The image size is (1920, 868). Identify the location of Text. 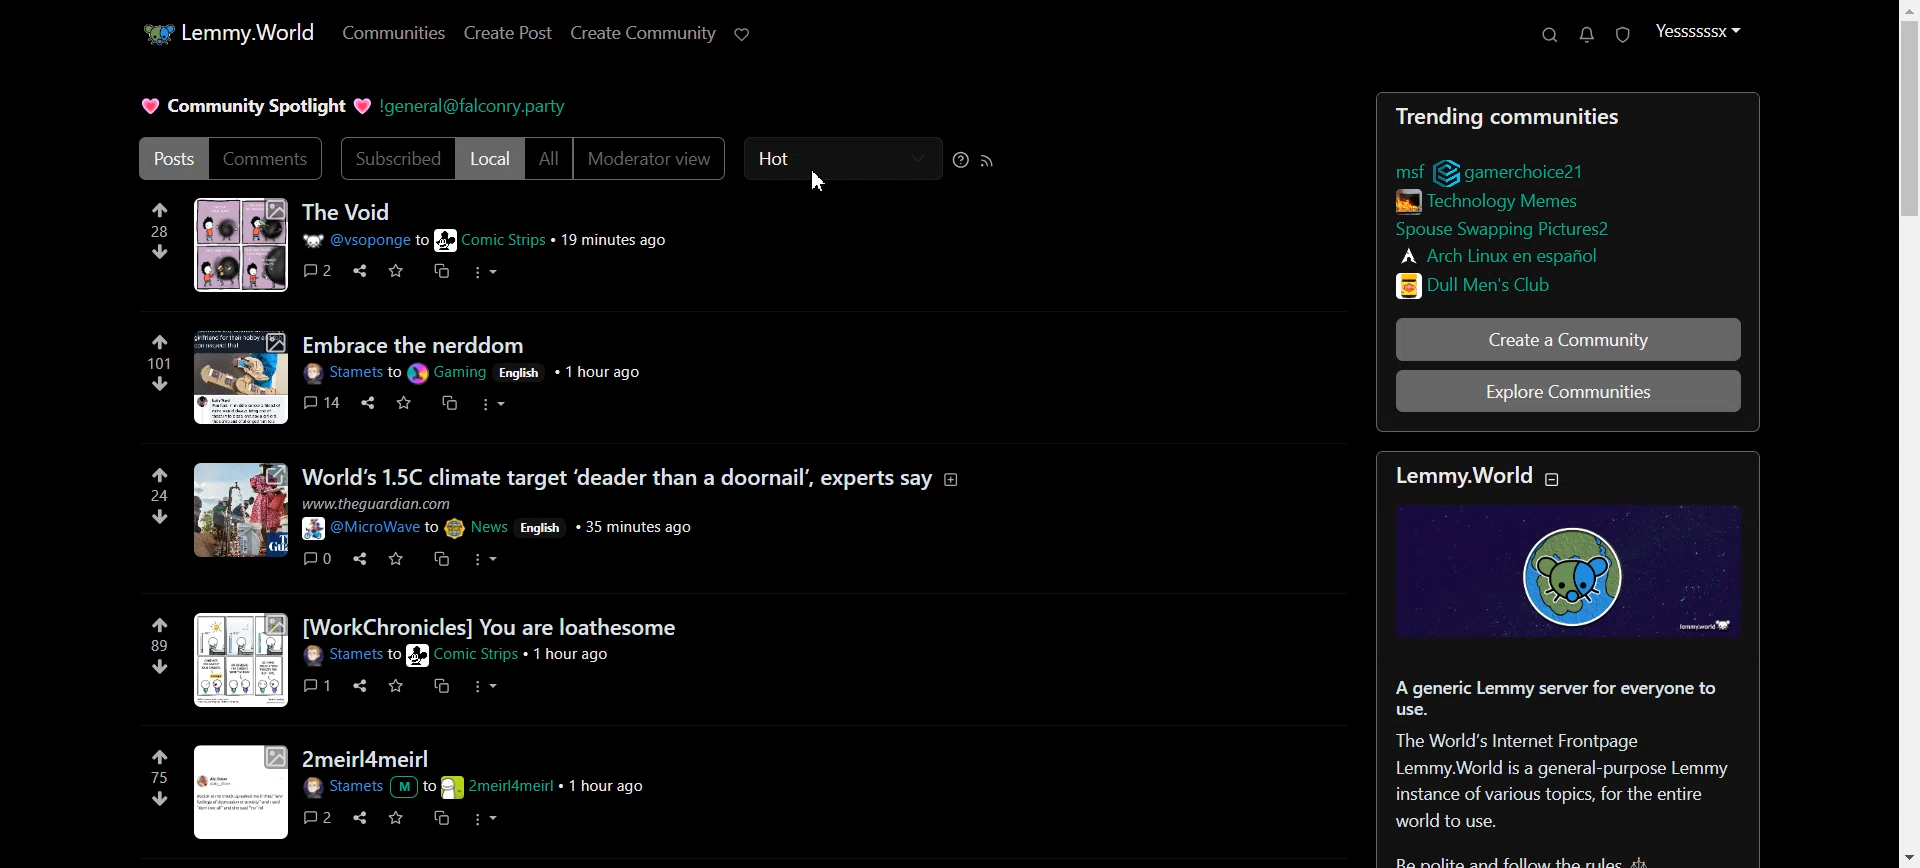
(1570, 772).